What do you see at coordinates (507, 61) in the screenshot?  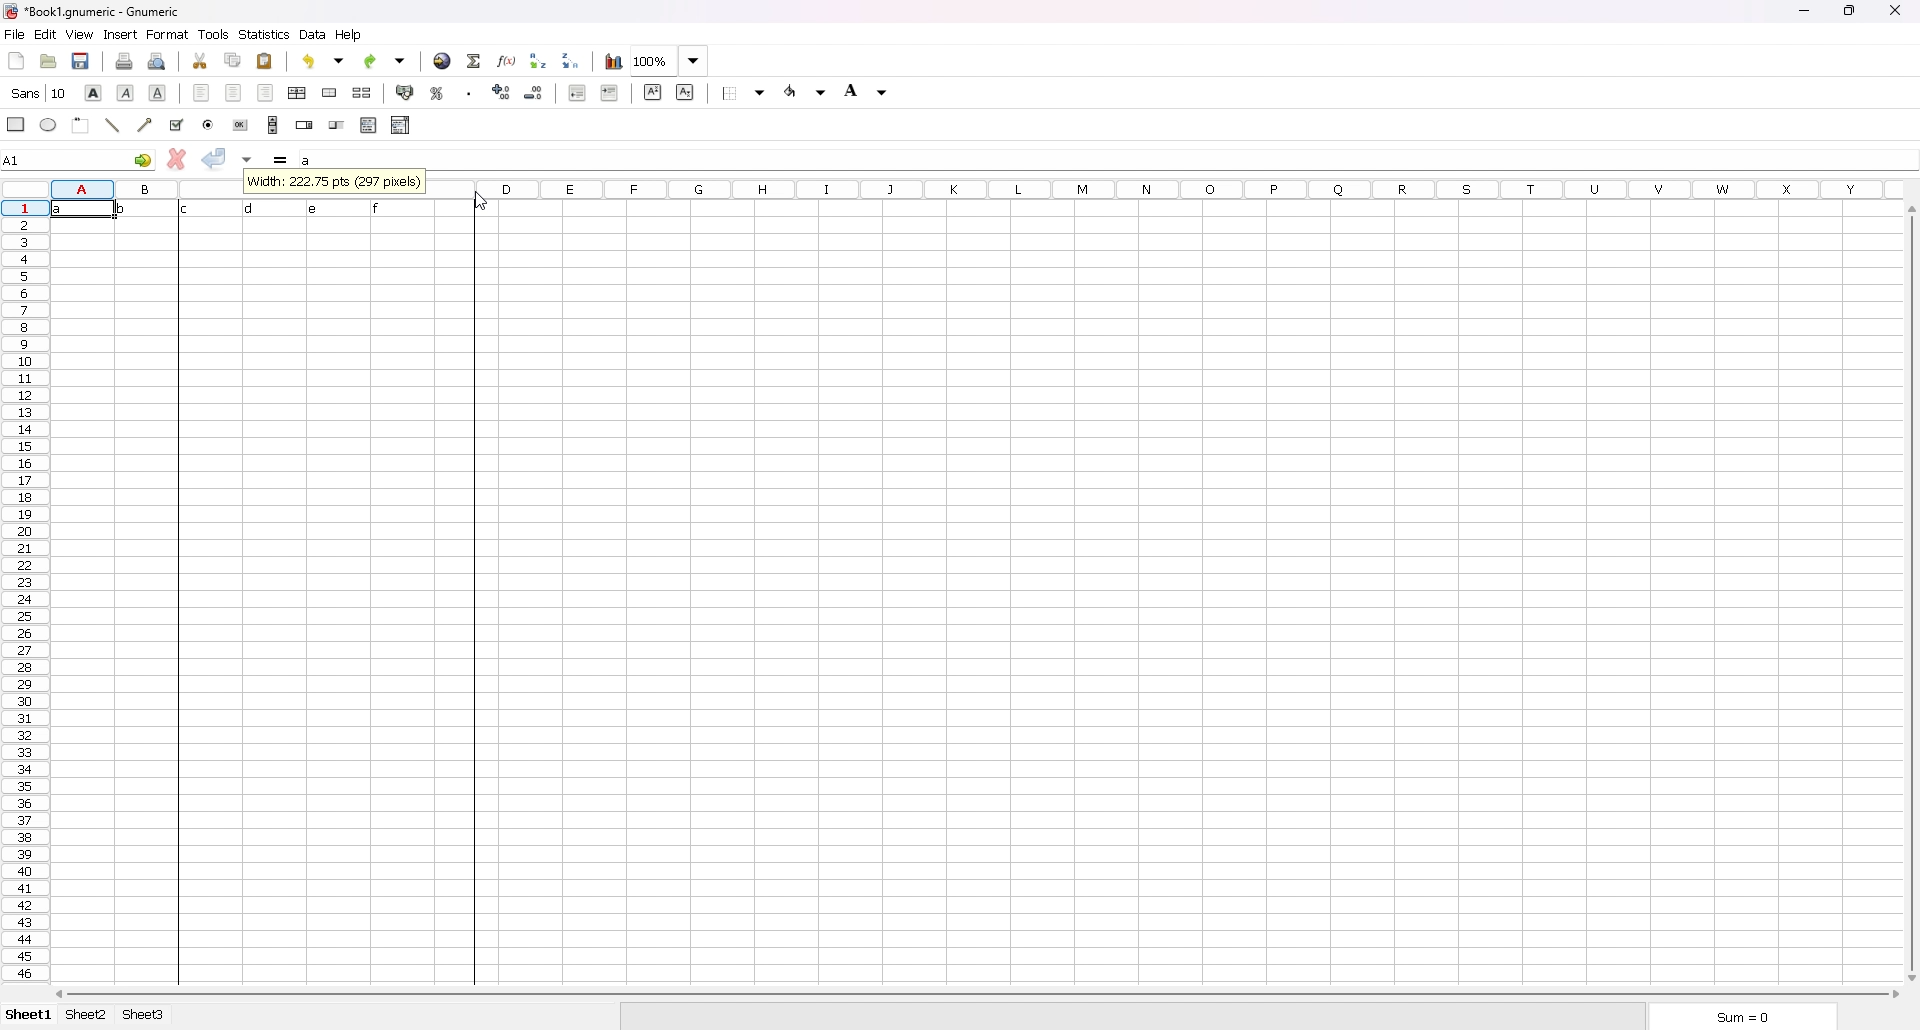 I see `function` at bounding box center [507, 61].